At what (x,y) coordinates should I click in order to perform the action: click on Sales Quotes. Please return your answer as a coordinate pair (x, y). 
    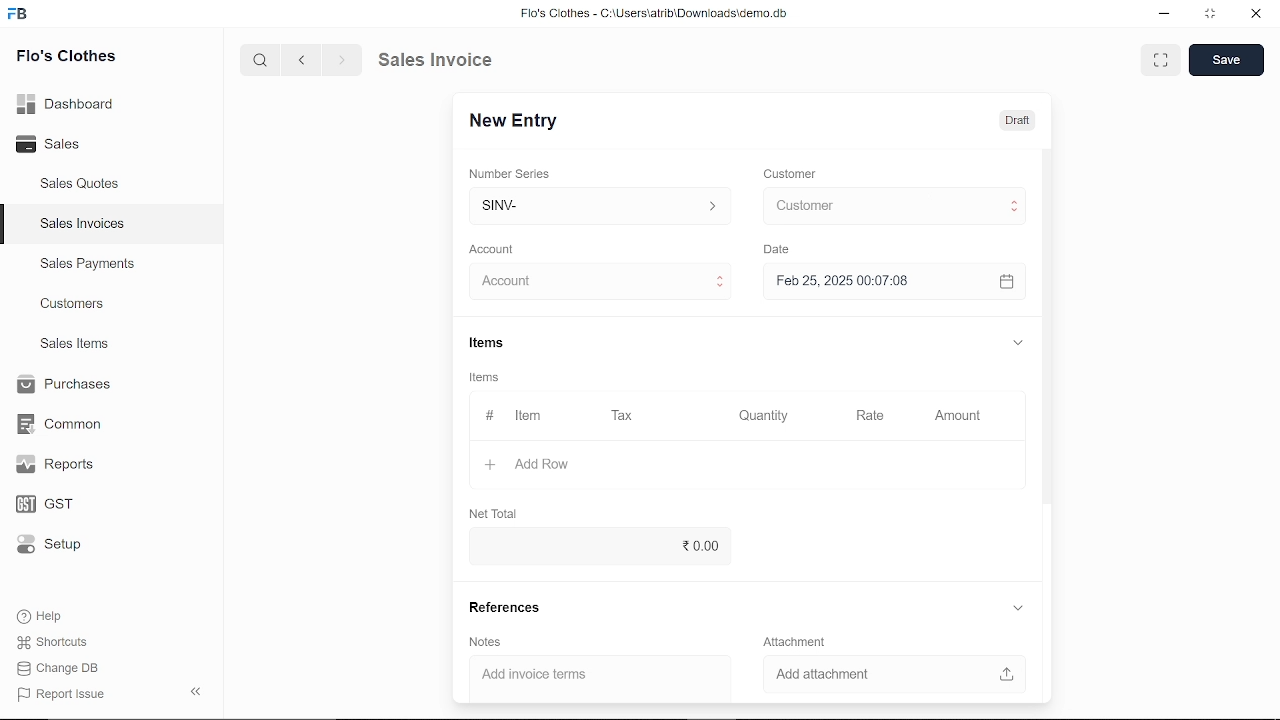
    Looking at the image, I should click on (82, 186).